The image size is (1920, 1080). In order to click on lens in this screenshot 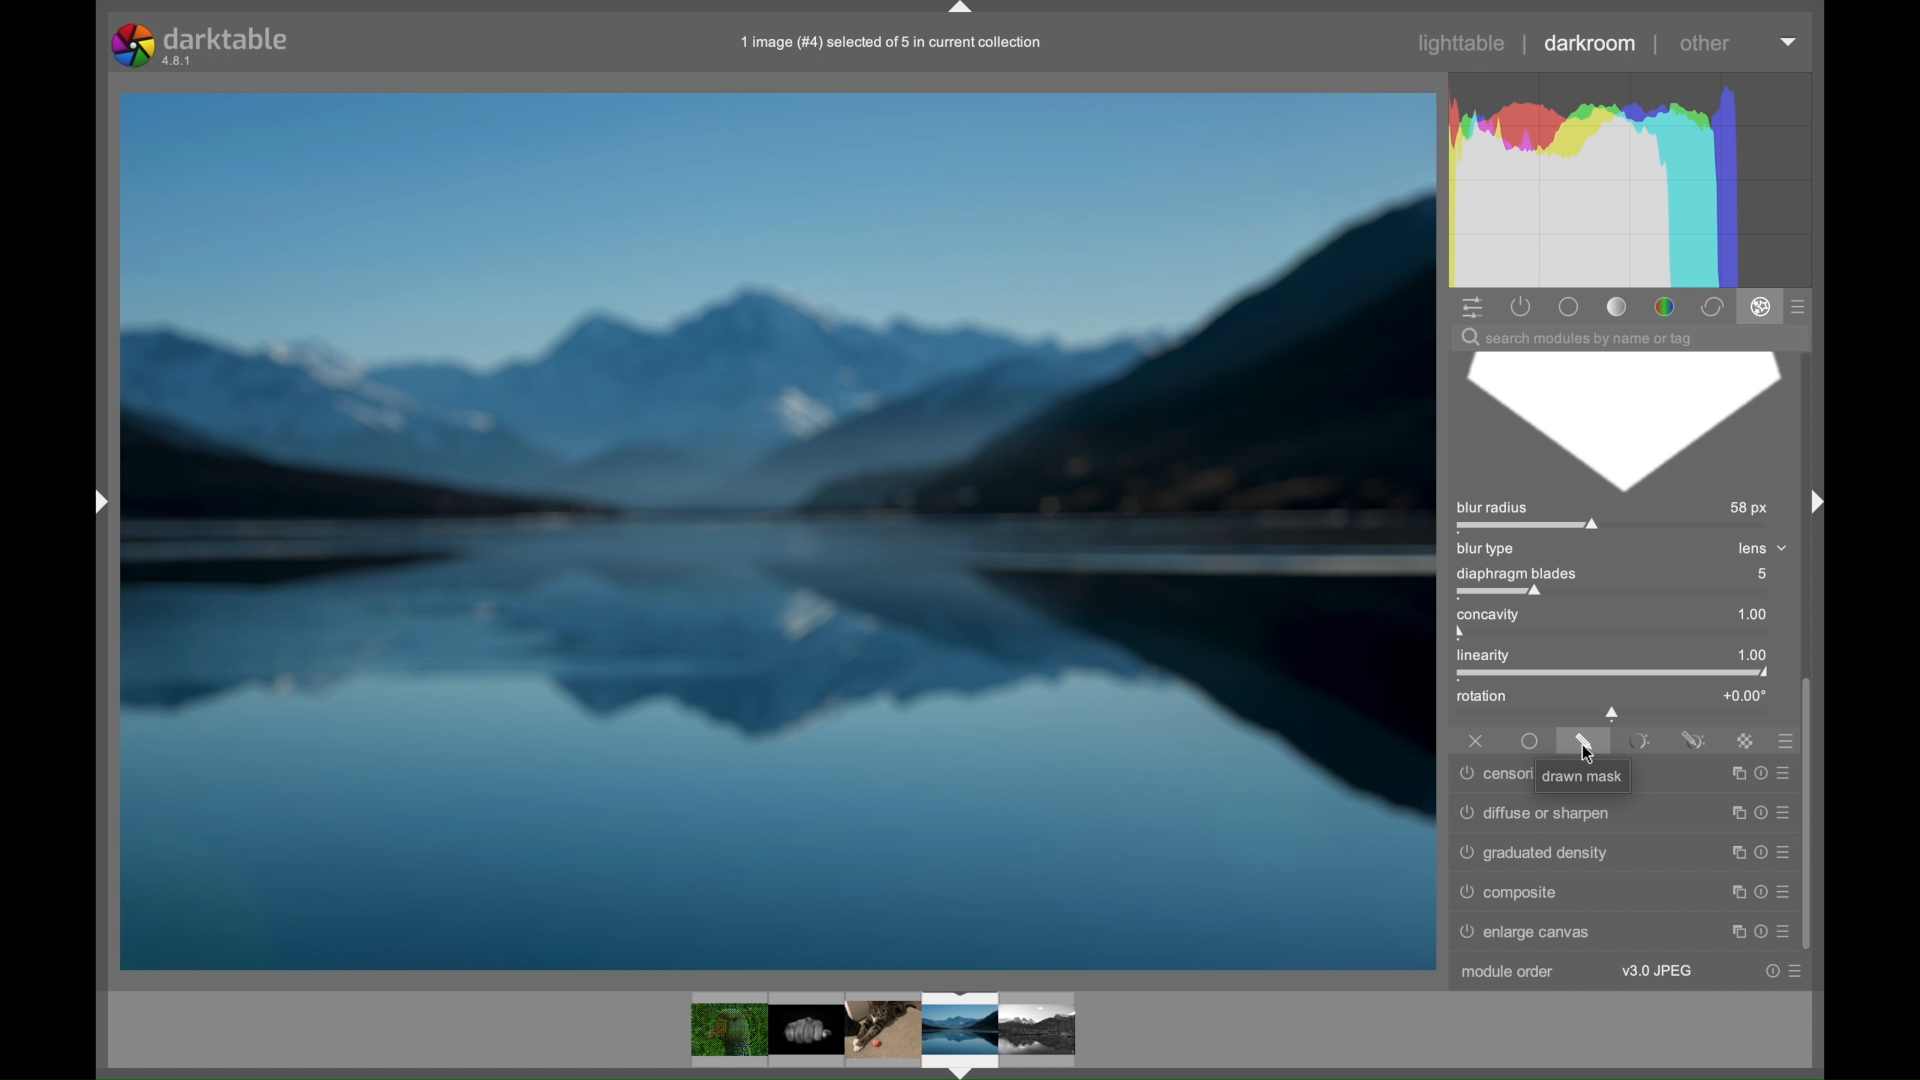, I will do `click(1755, 547)`.